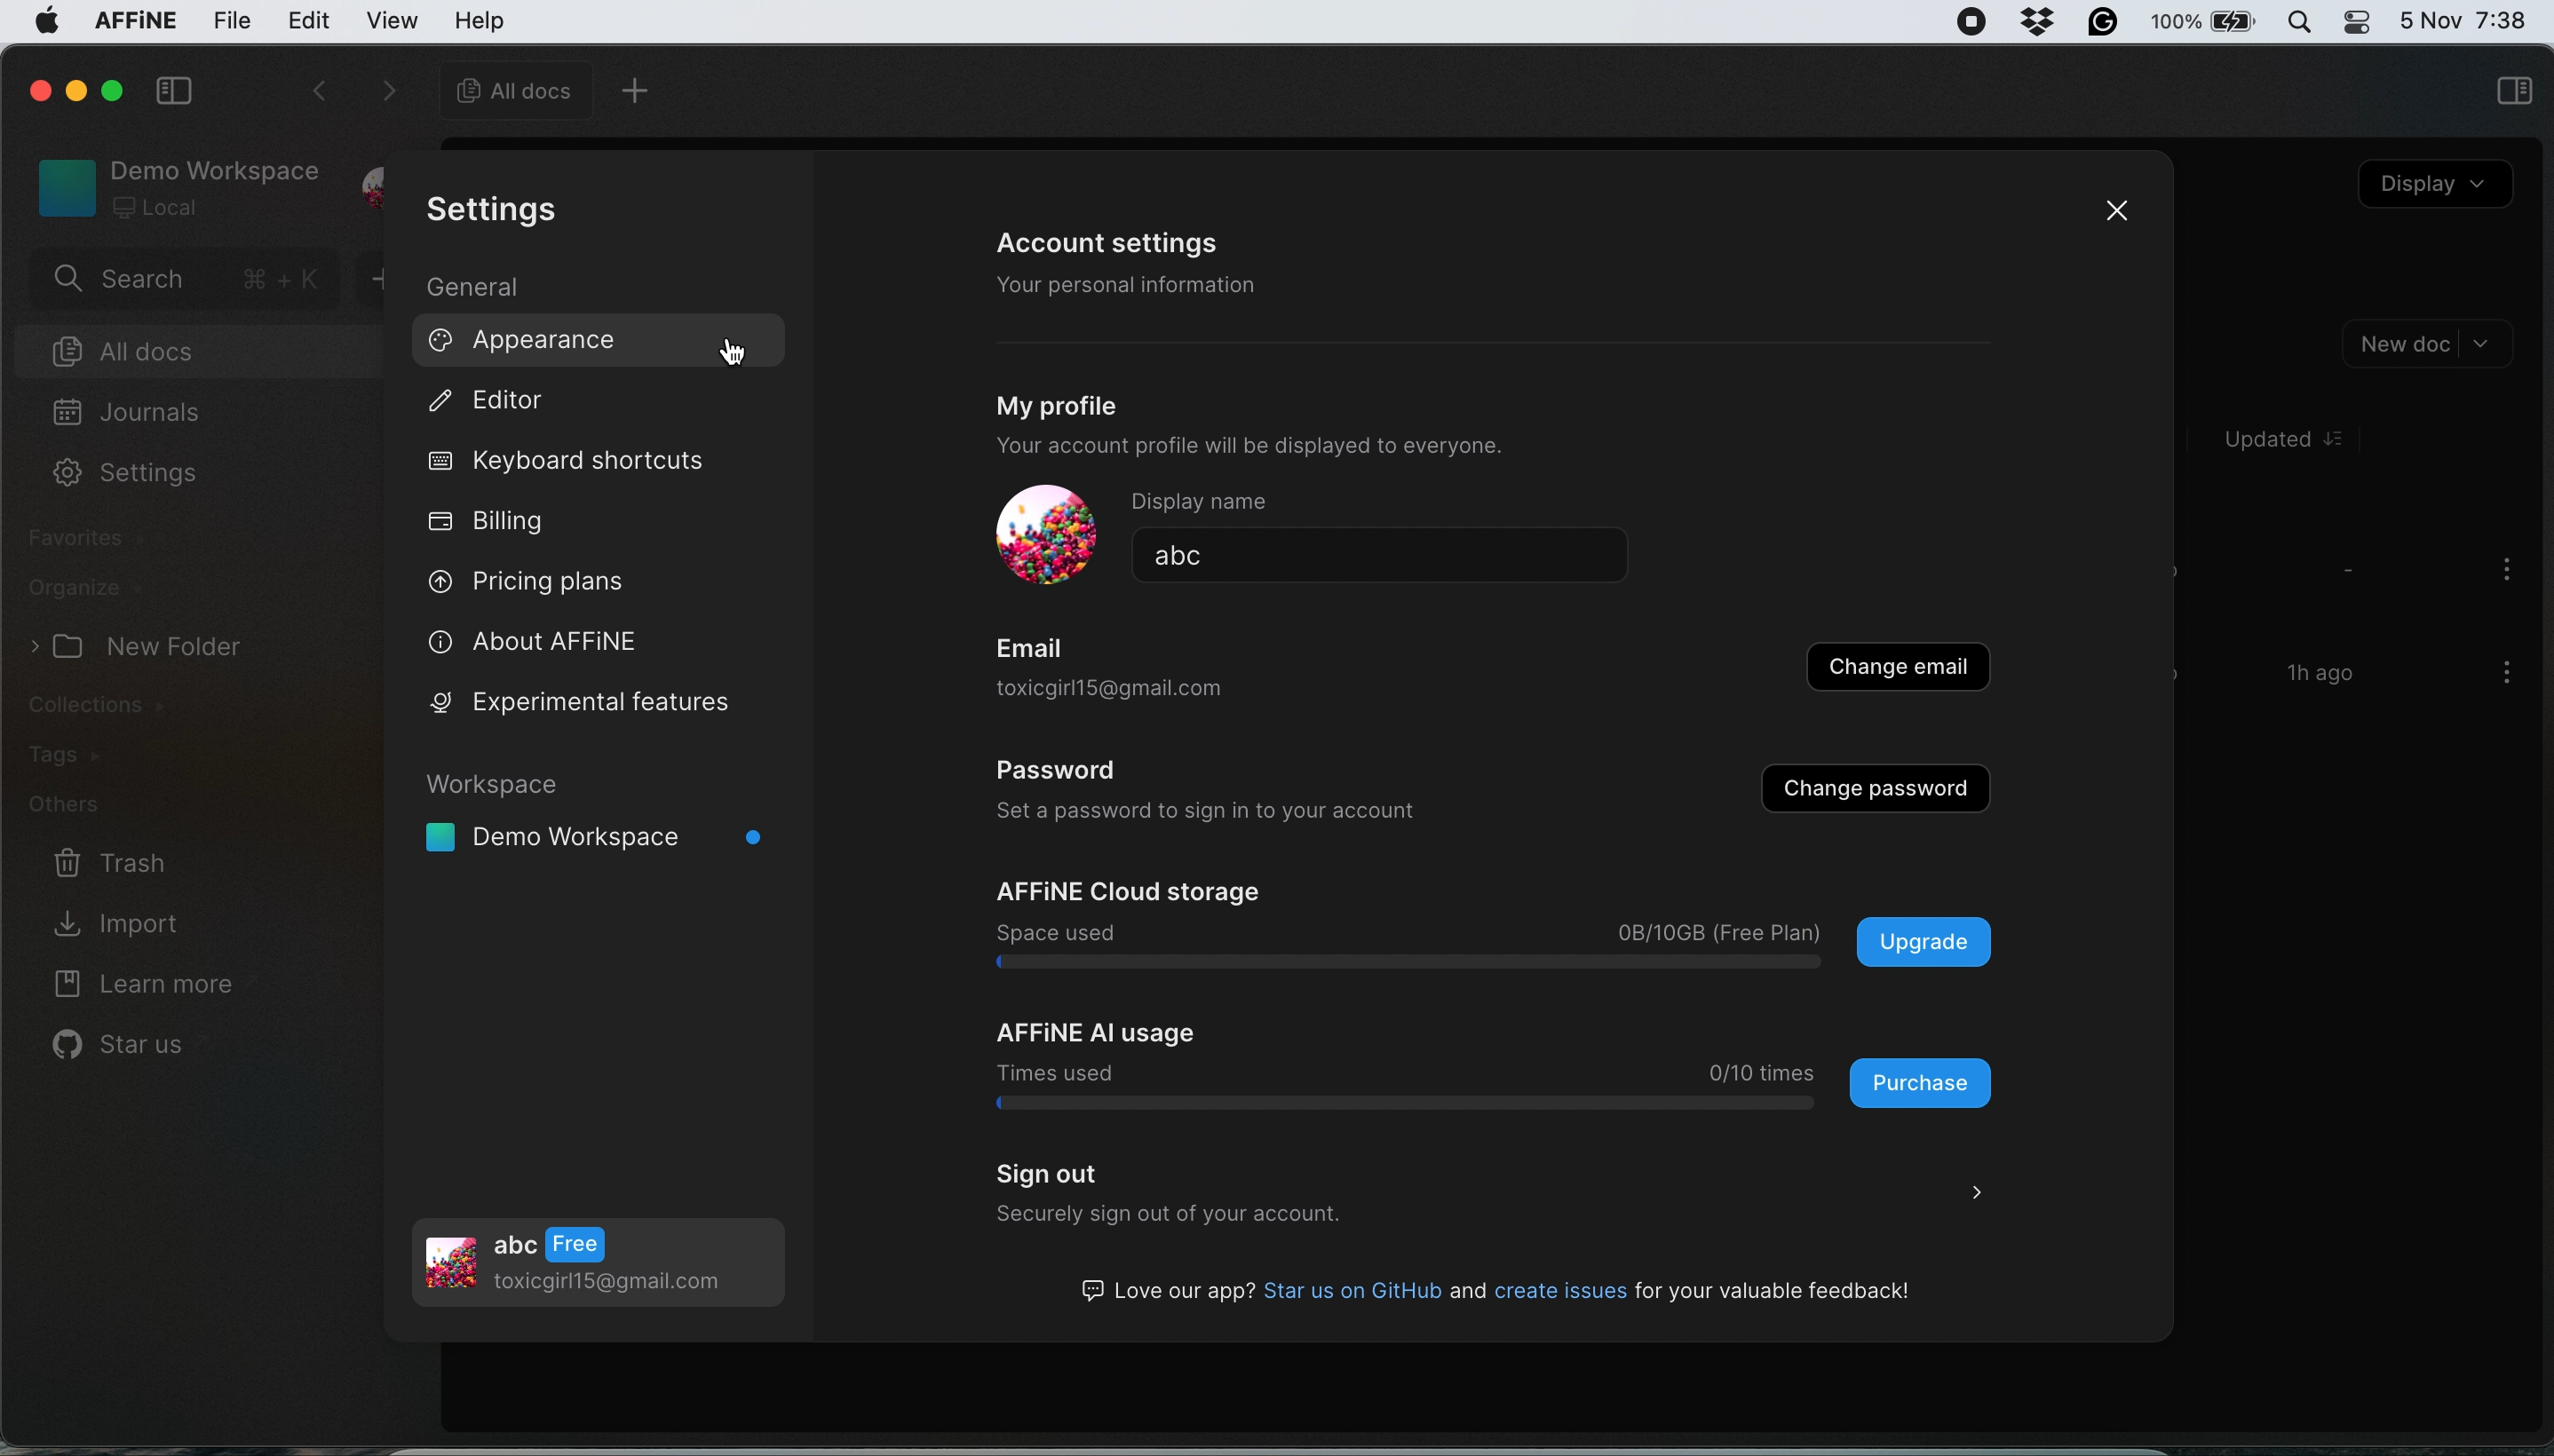 The image size is (2554, 1456). Describe the element at coordinates (1046, 537) in the screenshot. I see `display picture` at that location.